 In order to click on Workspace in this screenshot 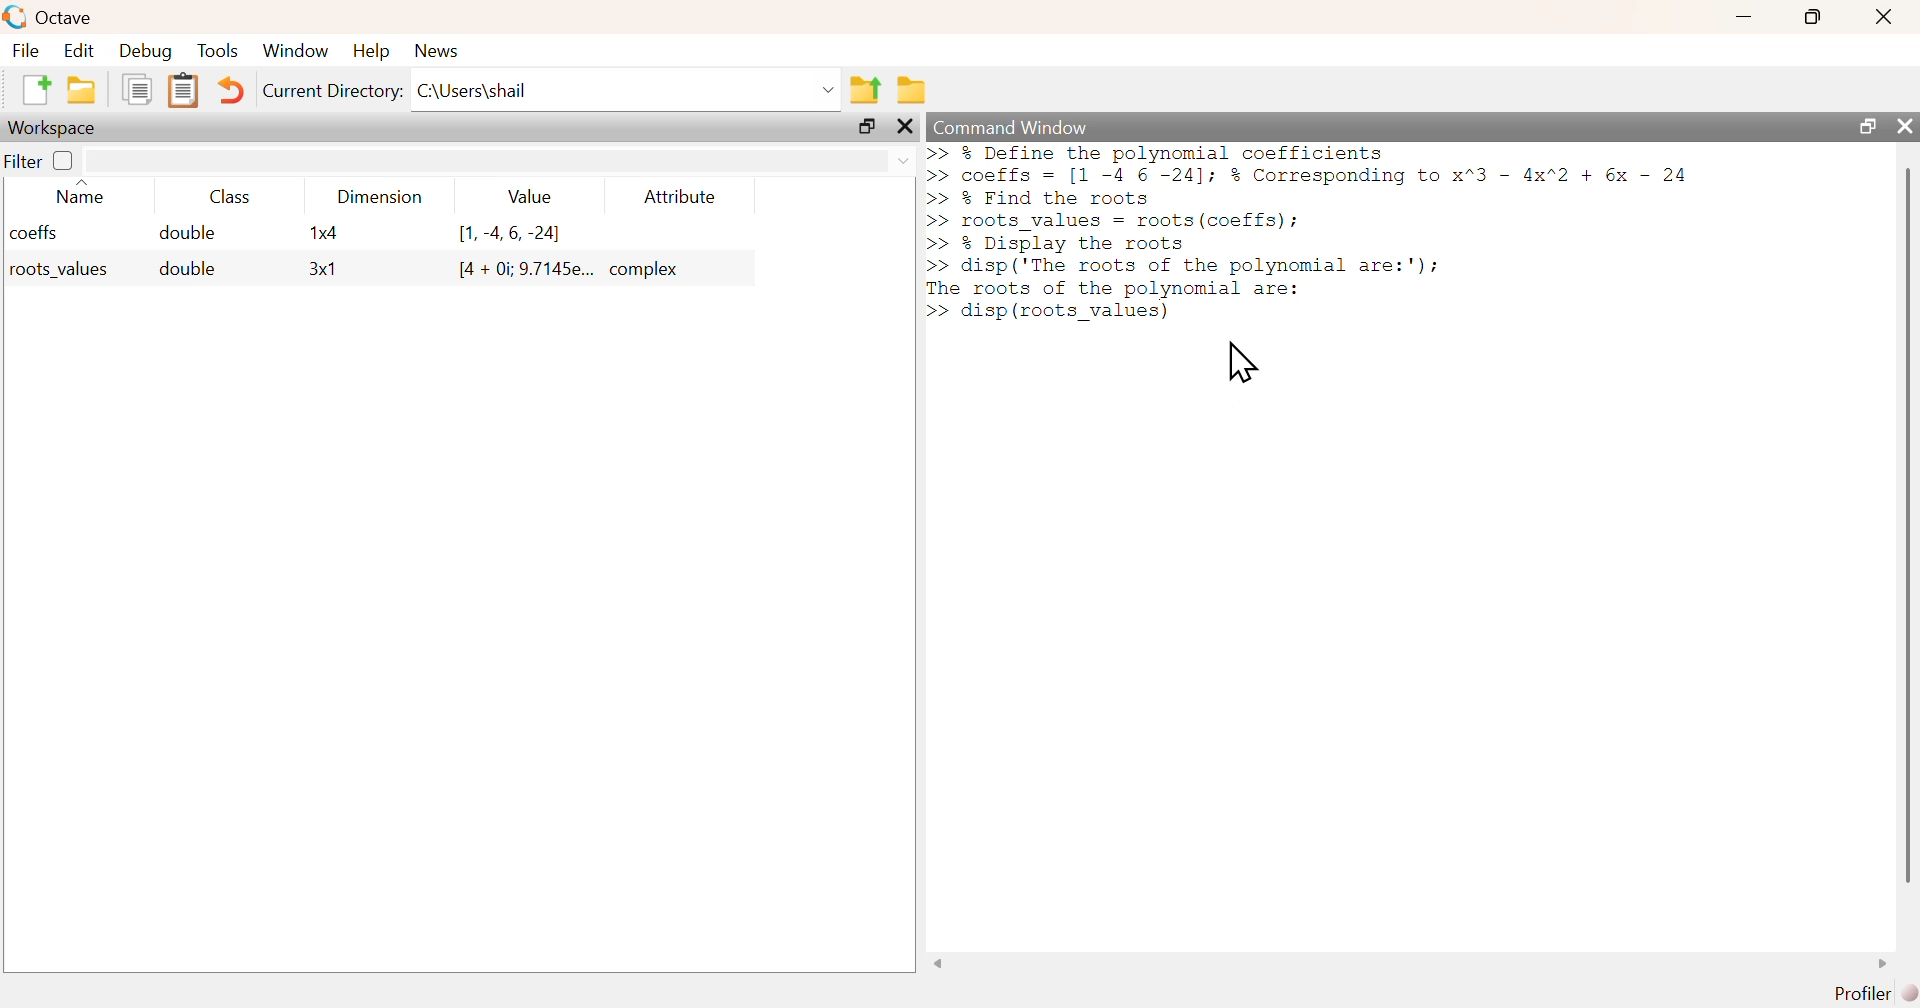, I will do `click(55, 127)`.